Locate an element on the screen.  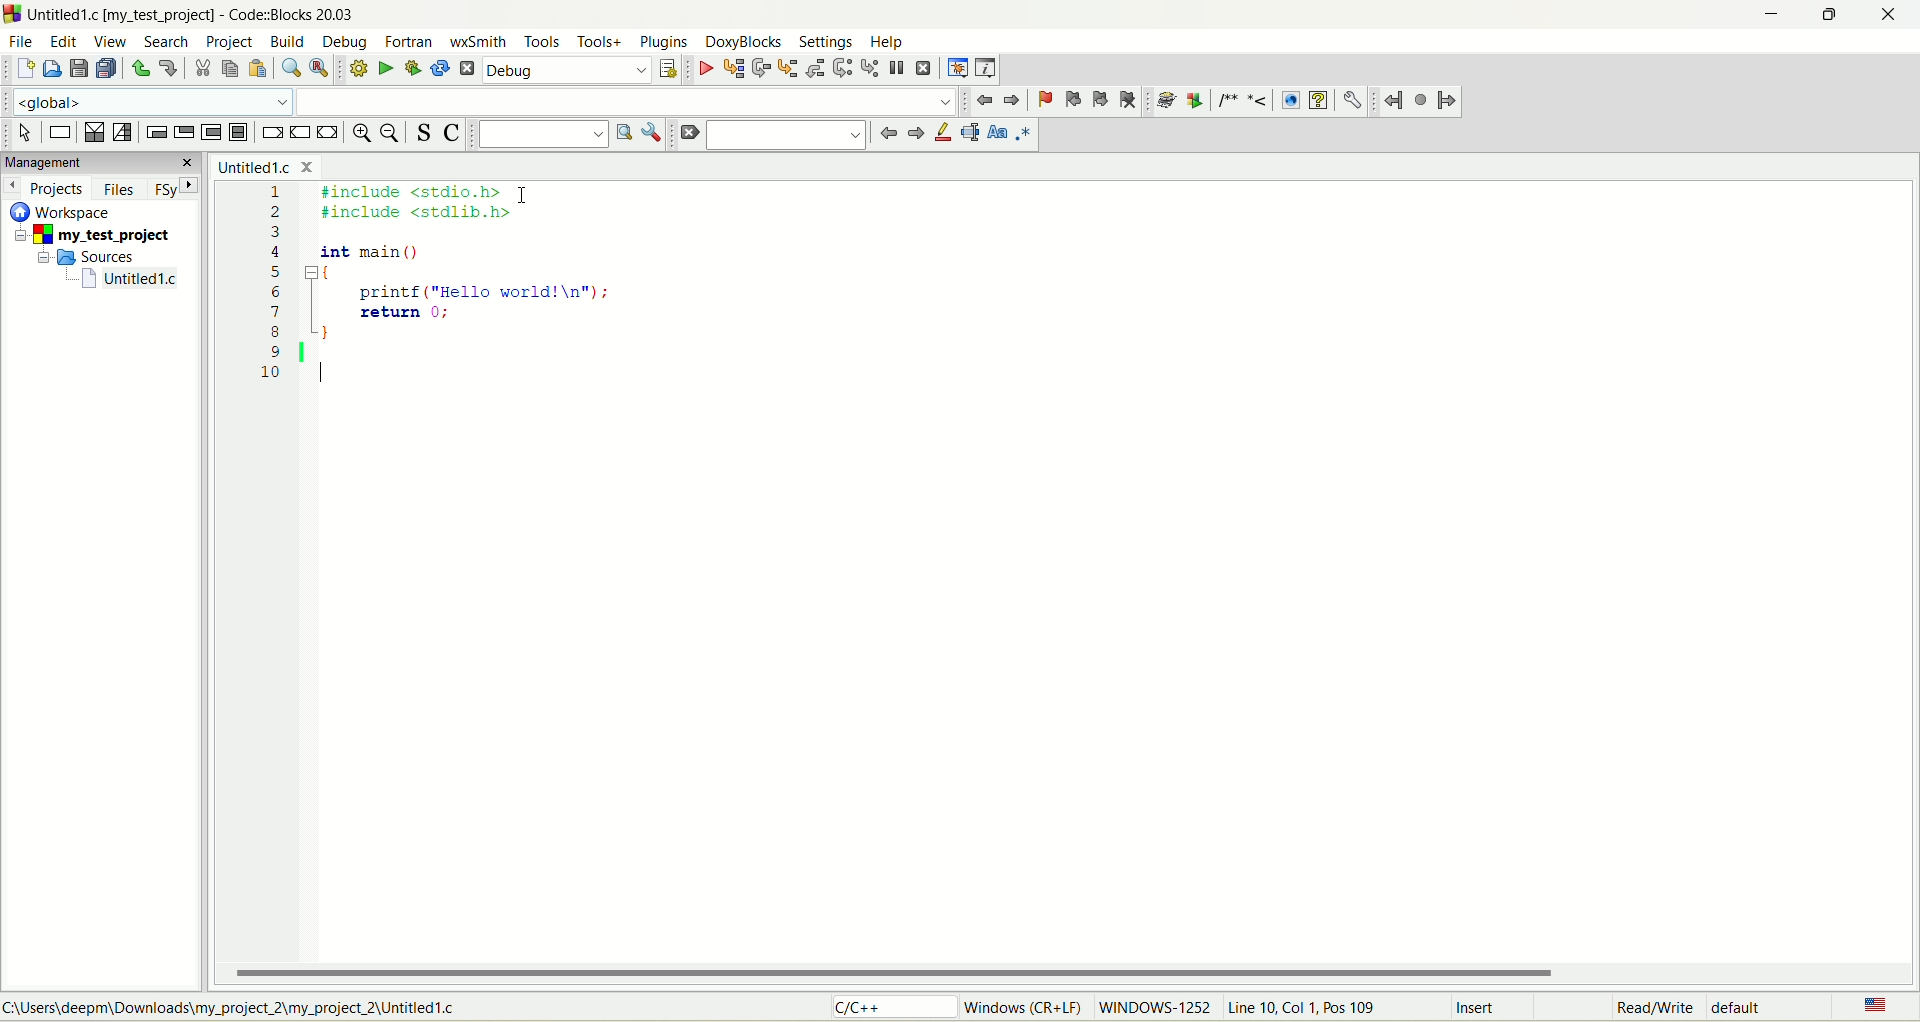
search is located at coordinates (790, 137).